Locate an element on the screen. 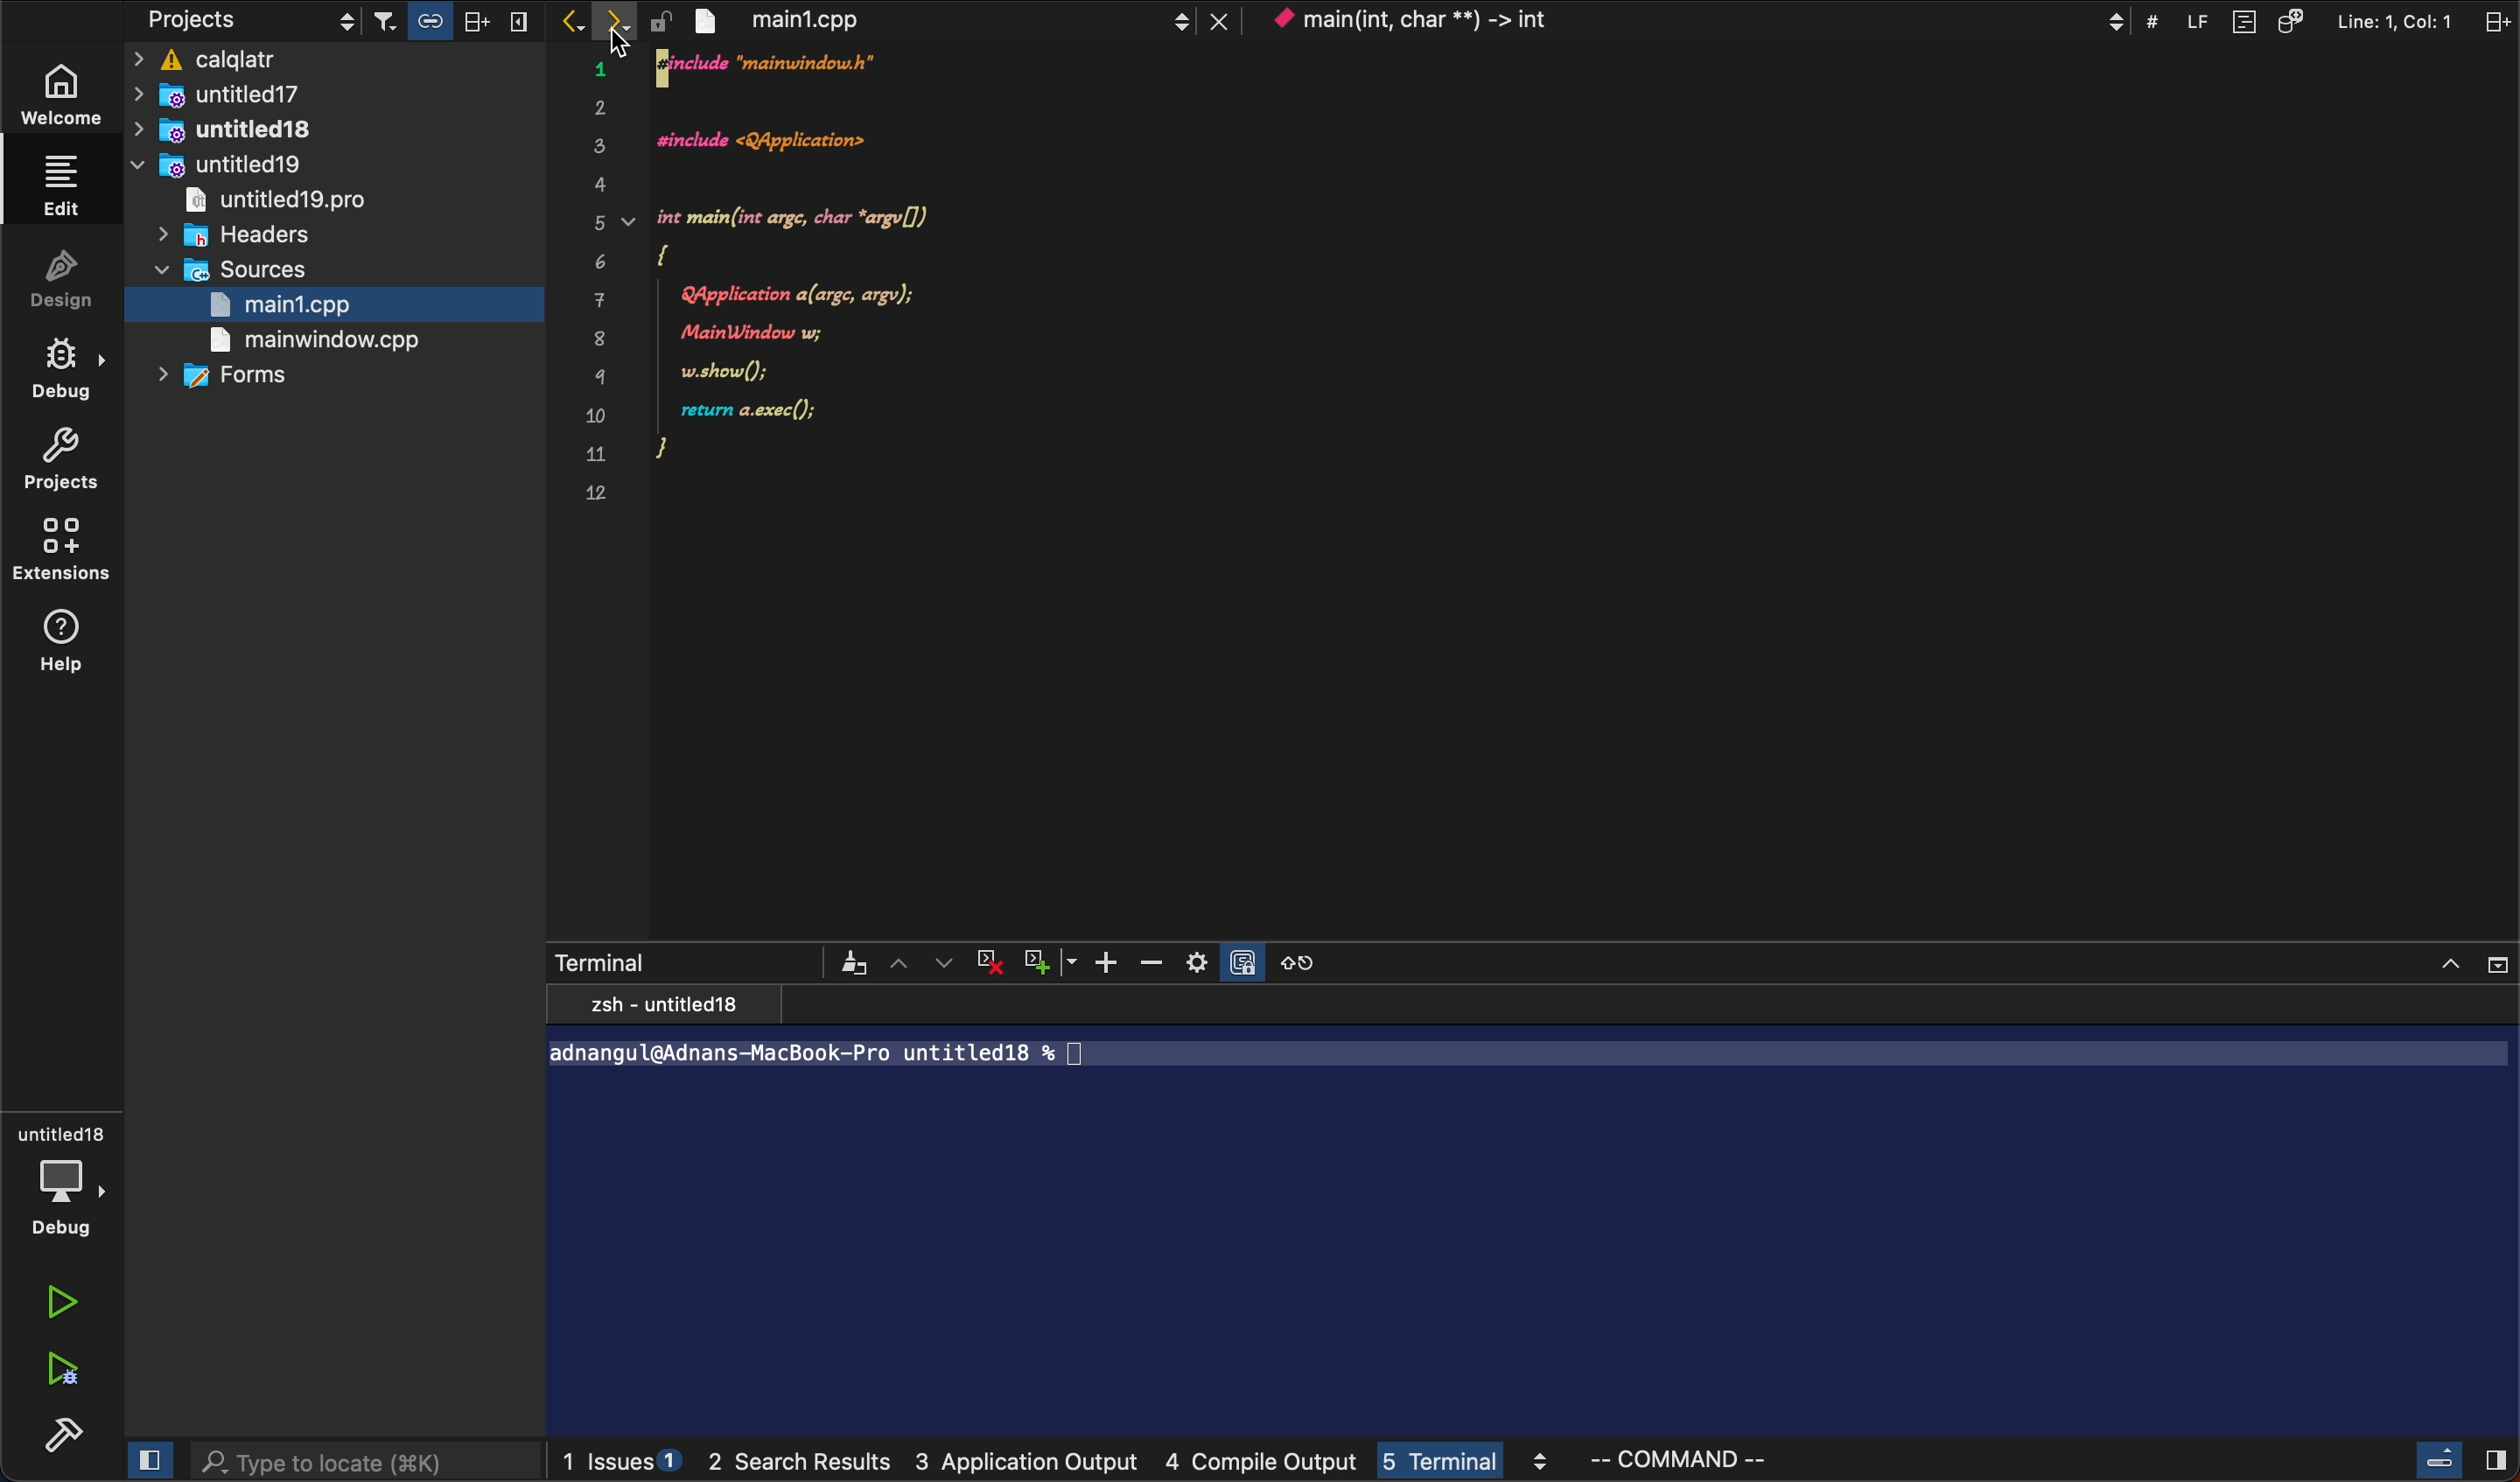  run debug is located at coordinates (62, 1366).